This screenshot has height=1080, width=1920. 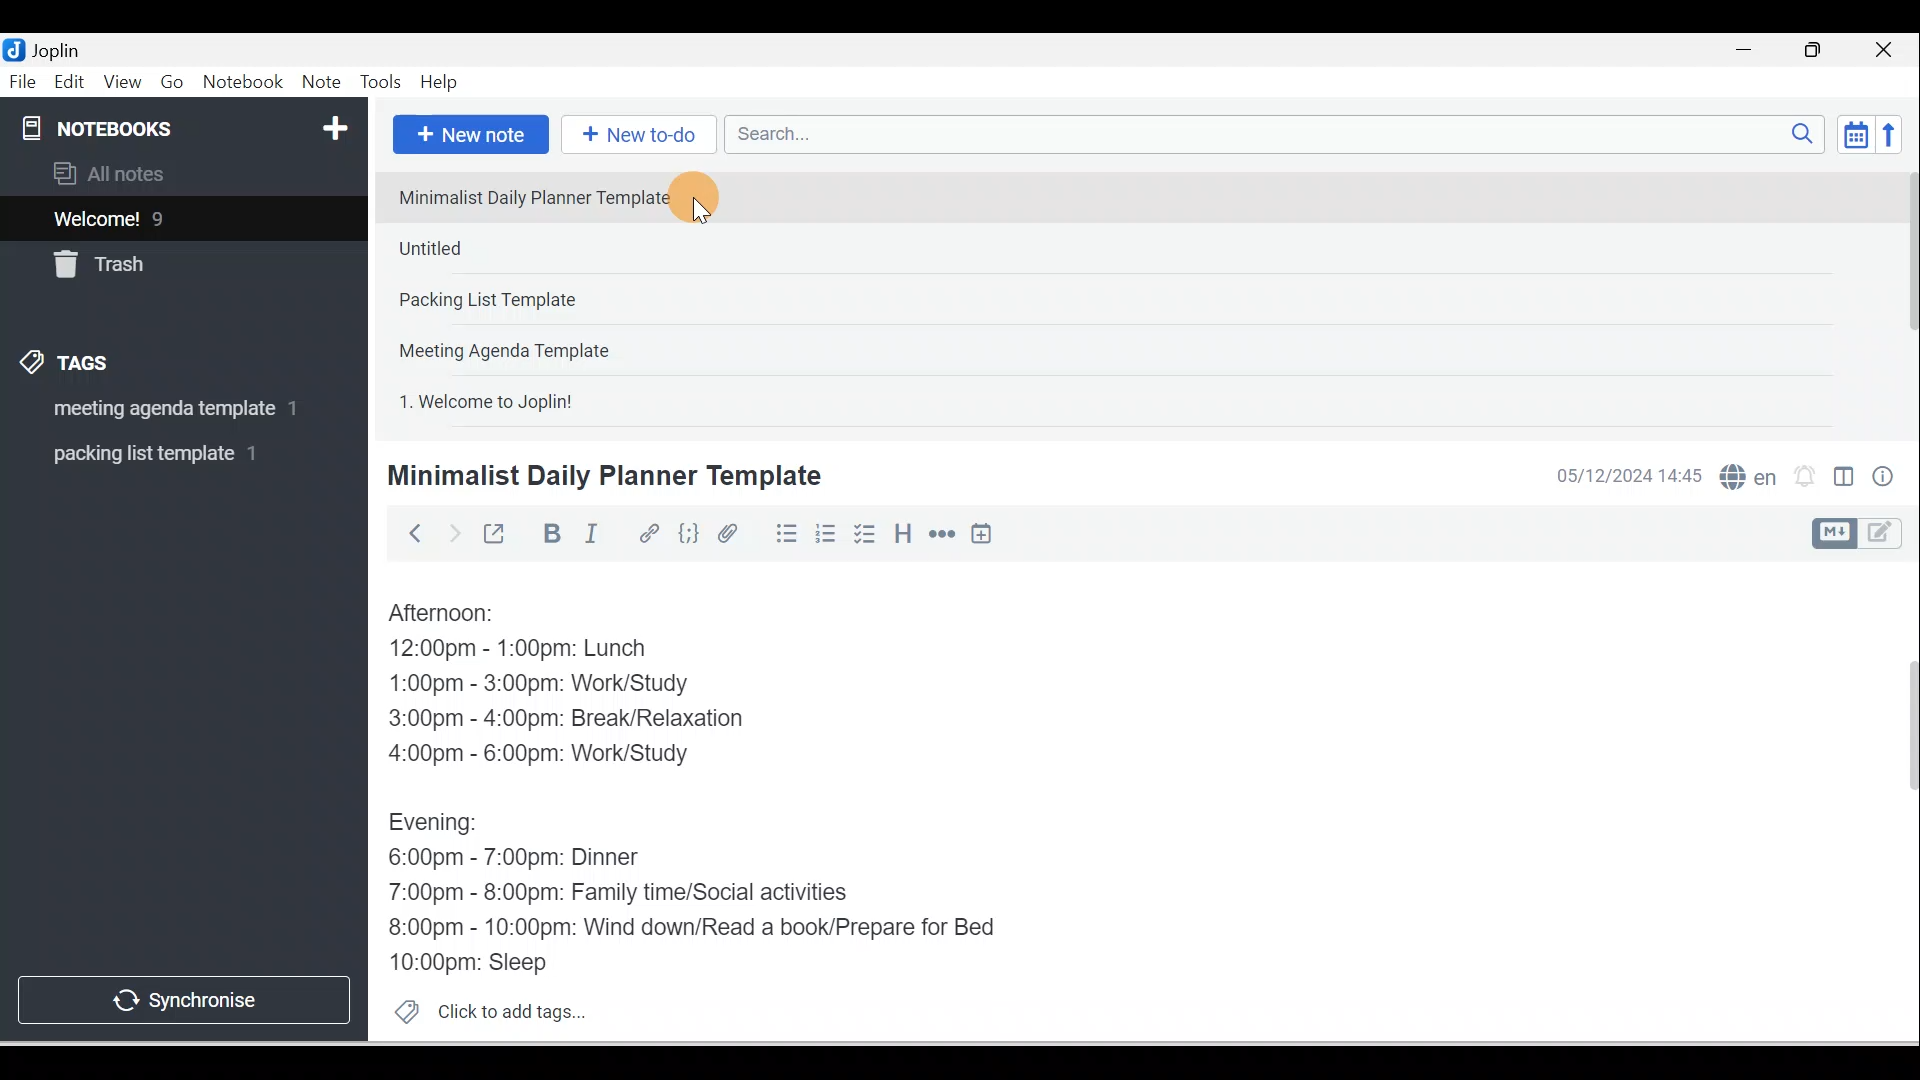 What do you see at coordinates (447, 826) in the screenshot?
I see `Evening:` at bounding box center [447, 826].